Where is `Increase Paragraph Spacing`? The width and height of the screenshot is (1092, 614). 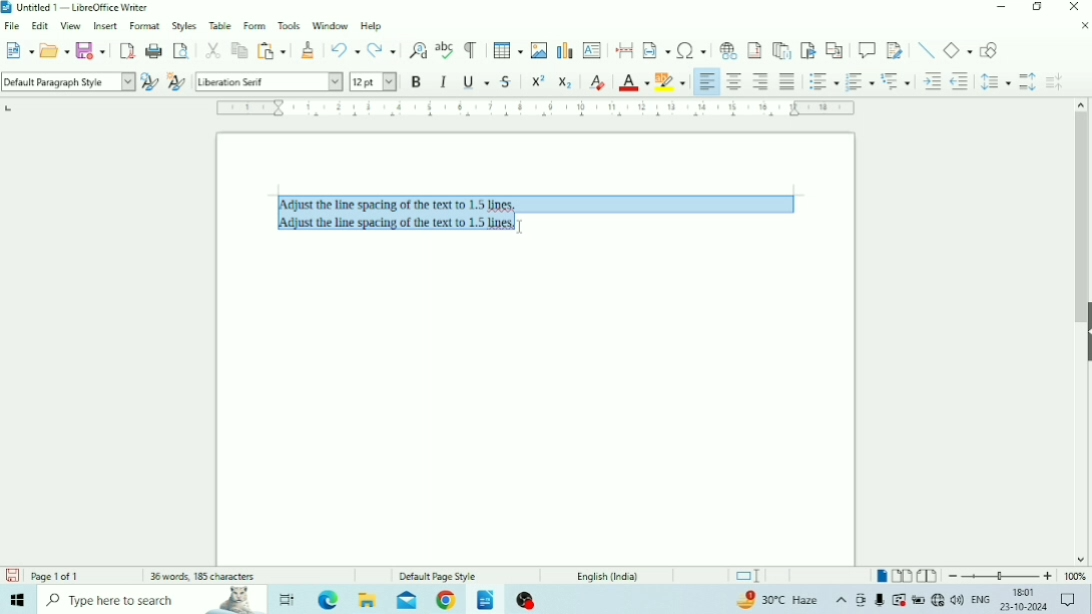 Increase Paragraph Spacing is located at coordinates (1027, 82).